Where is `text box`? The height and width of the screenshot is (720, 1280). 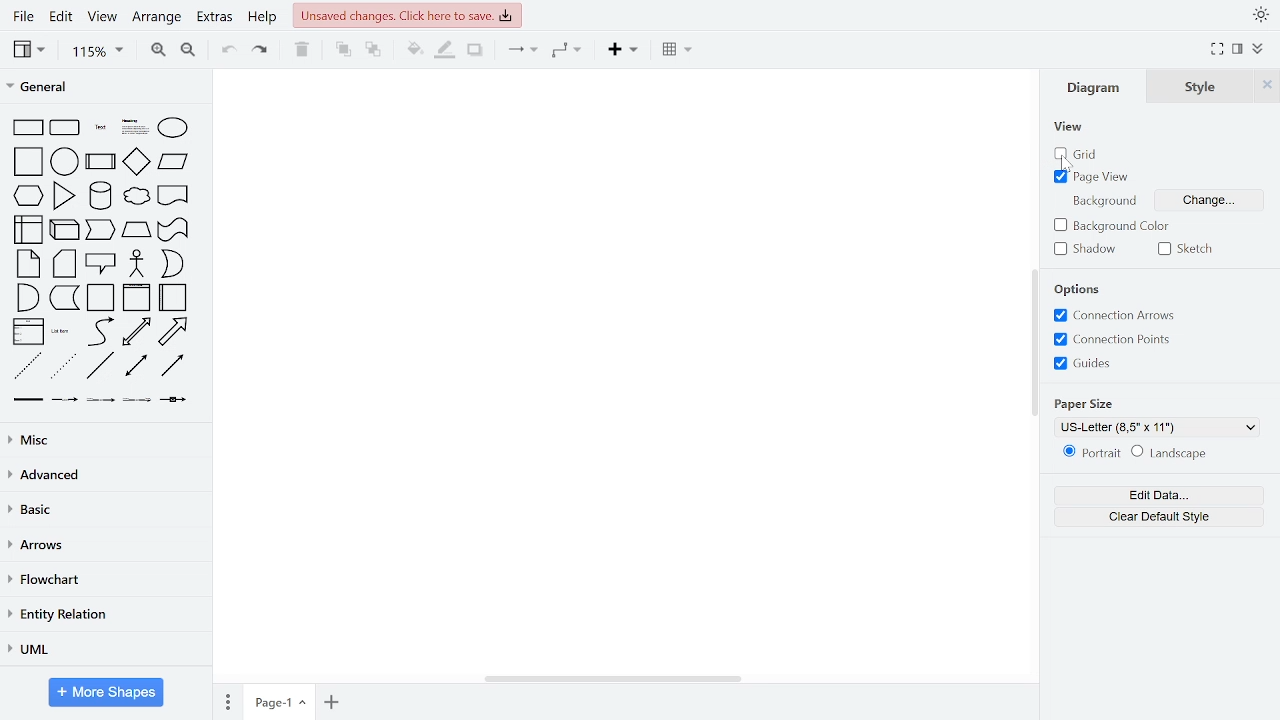 text box is located at coordinates (133, 127).